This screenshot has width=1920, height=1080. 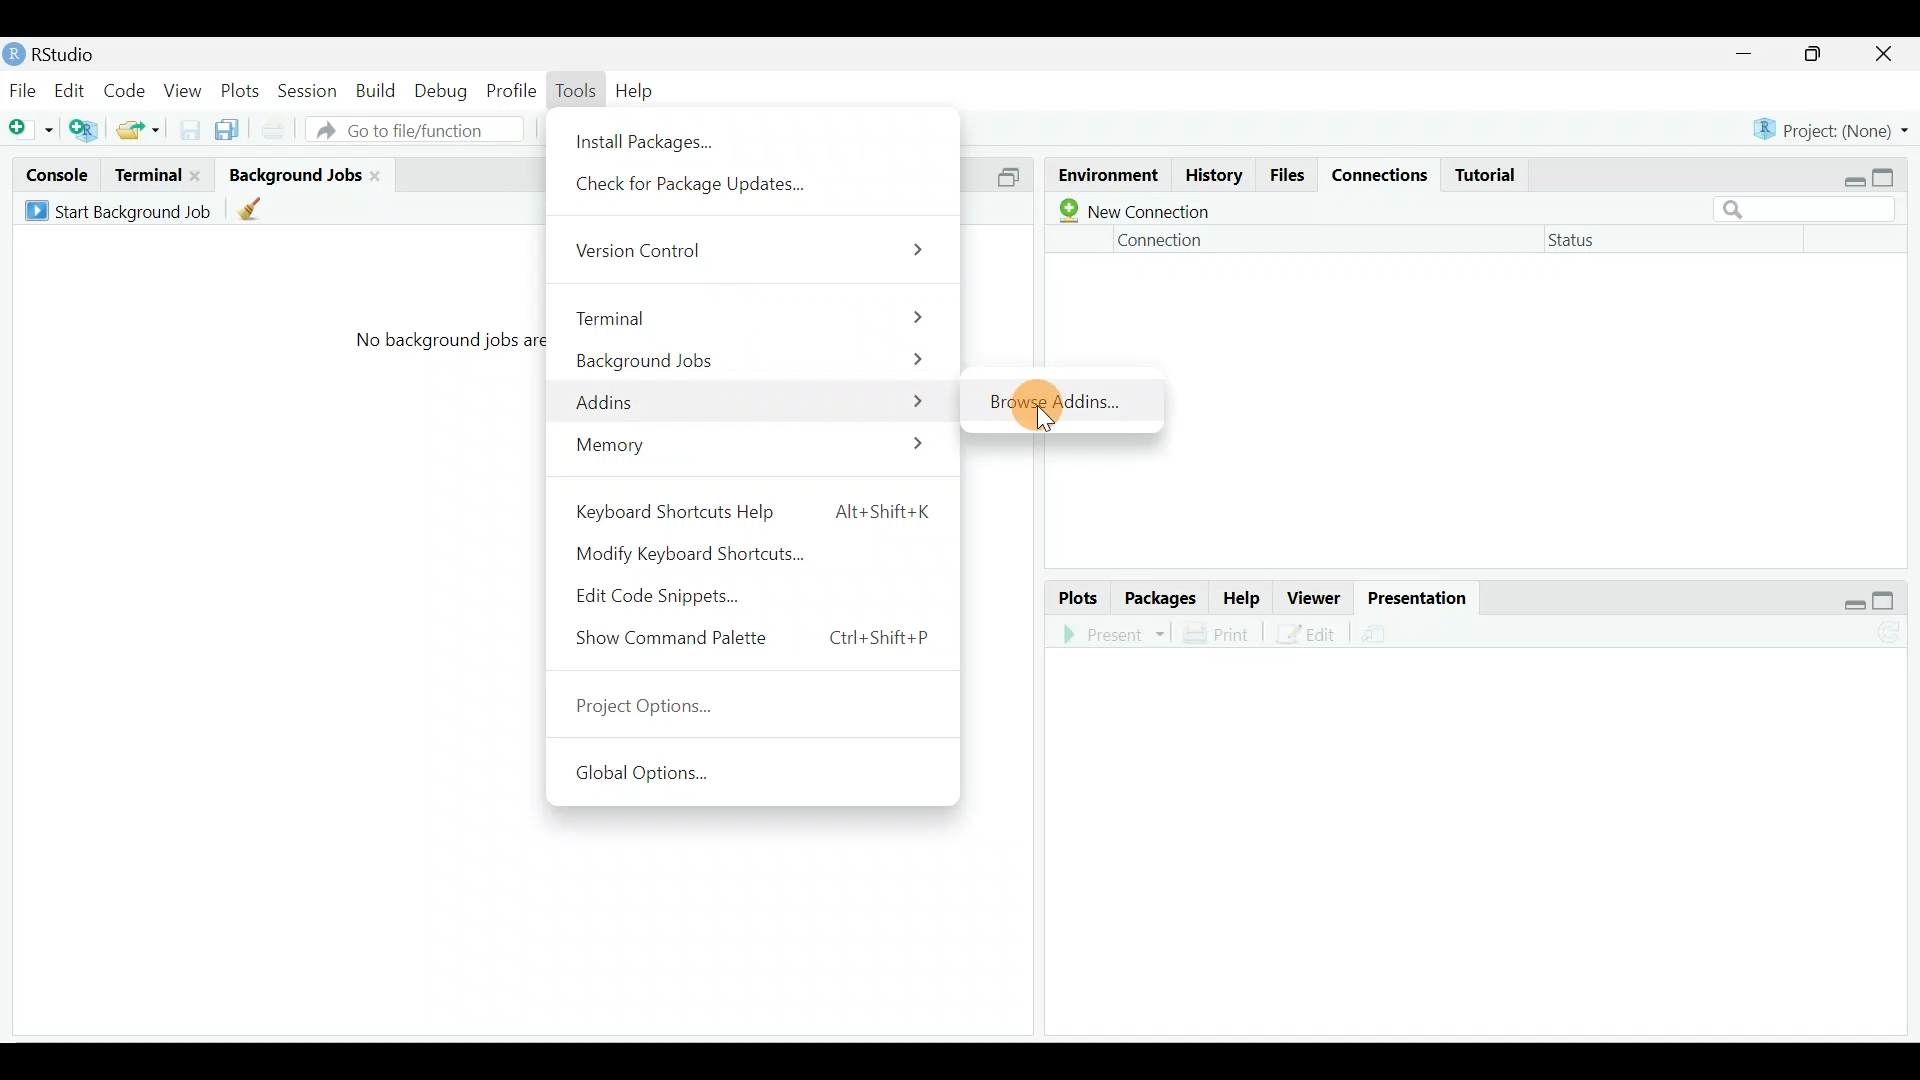 What do you see at coordinates (1489, 176) in the screenshot?
I see `Tutorial` at bounding box center [1489, 176].